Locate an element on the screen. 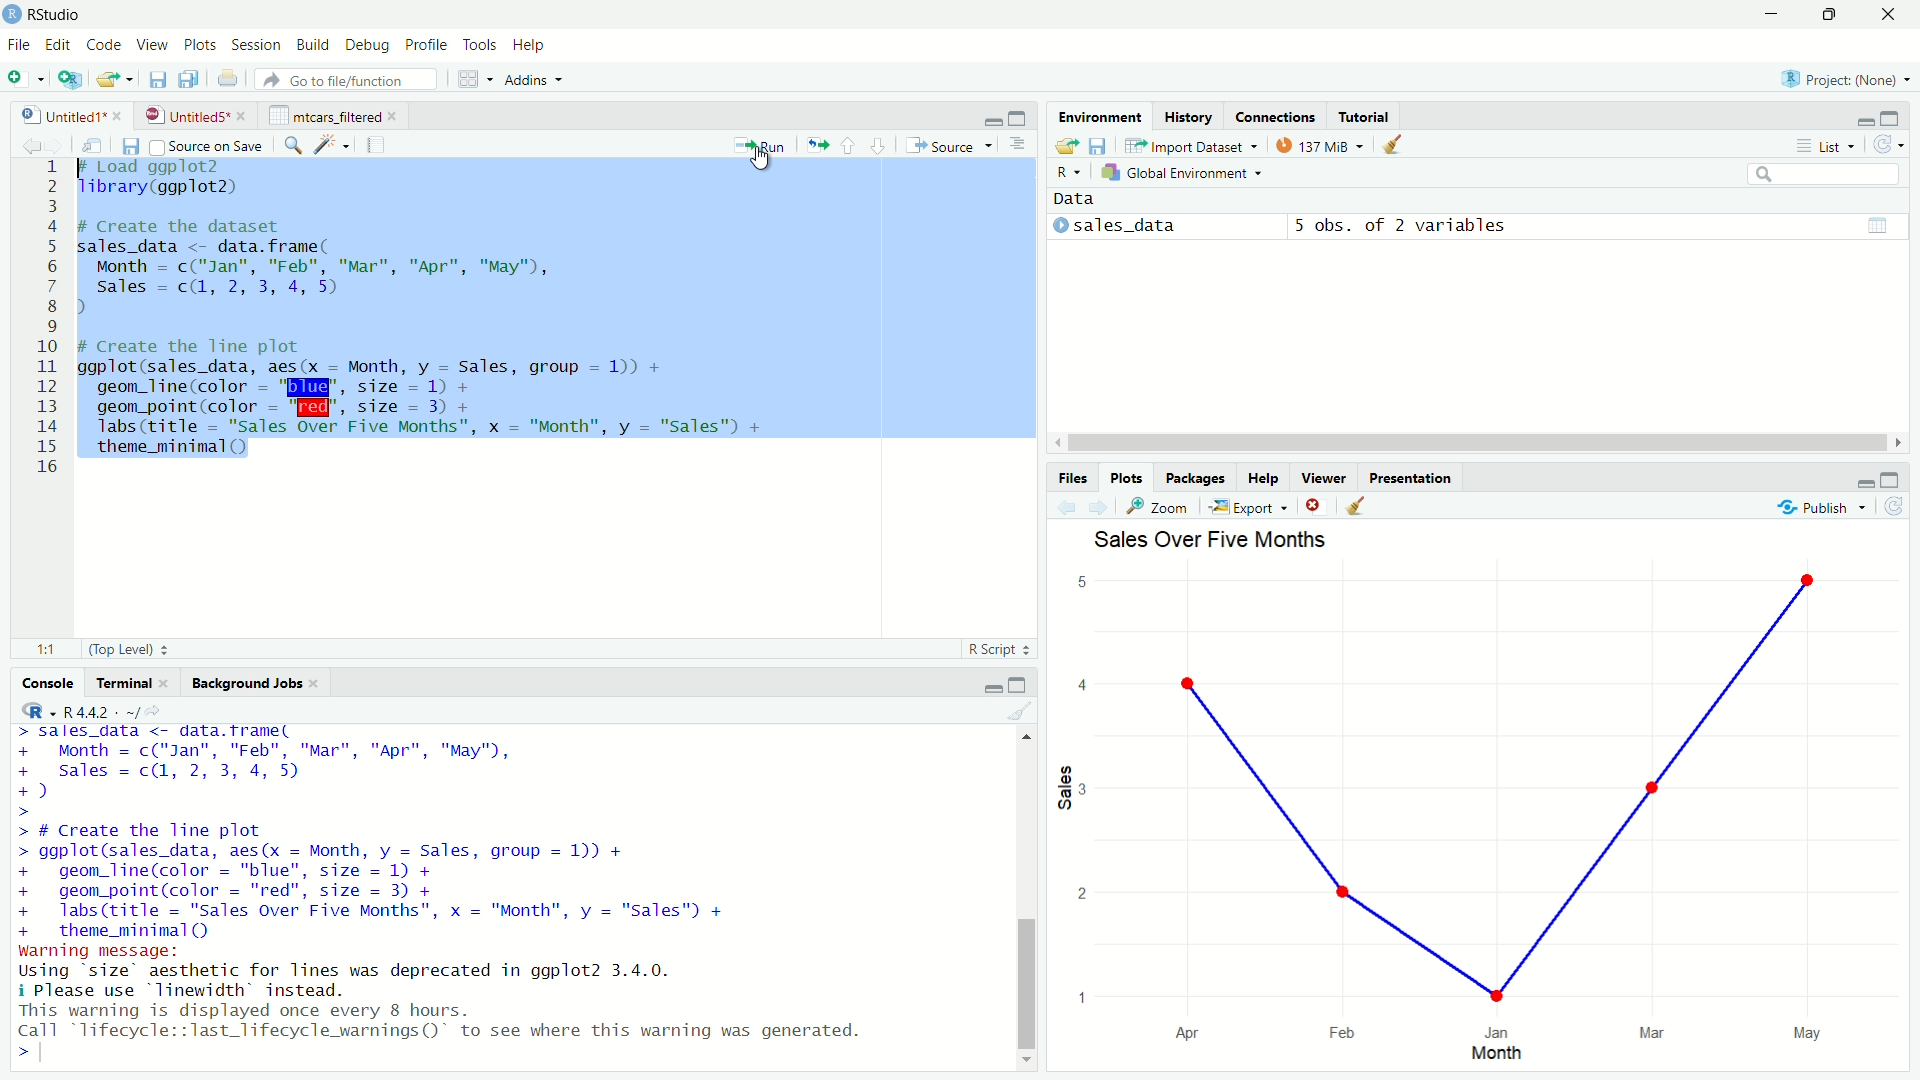 The height and width of the screenshot is (1080, 1920). code tools is located at coordinates (334, 144).